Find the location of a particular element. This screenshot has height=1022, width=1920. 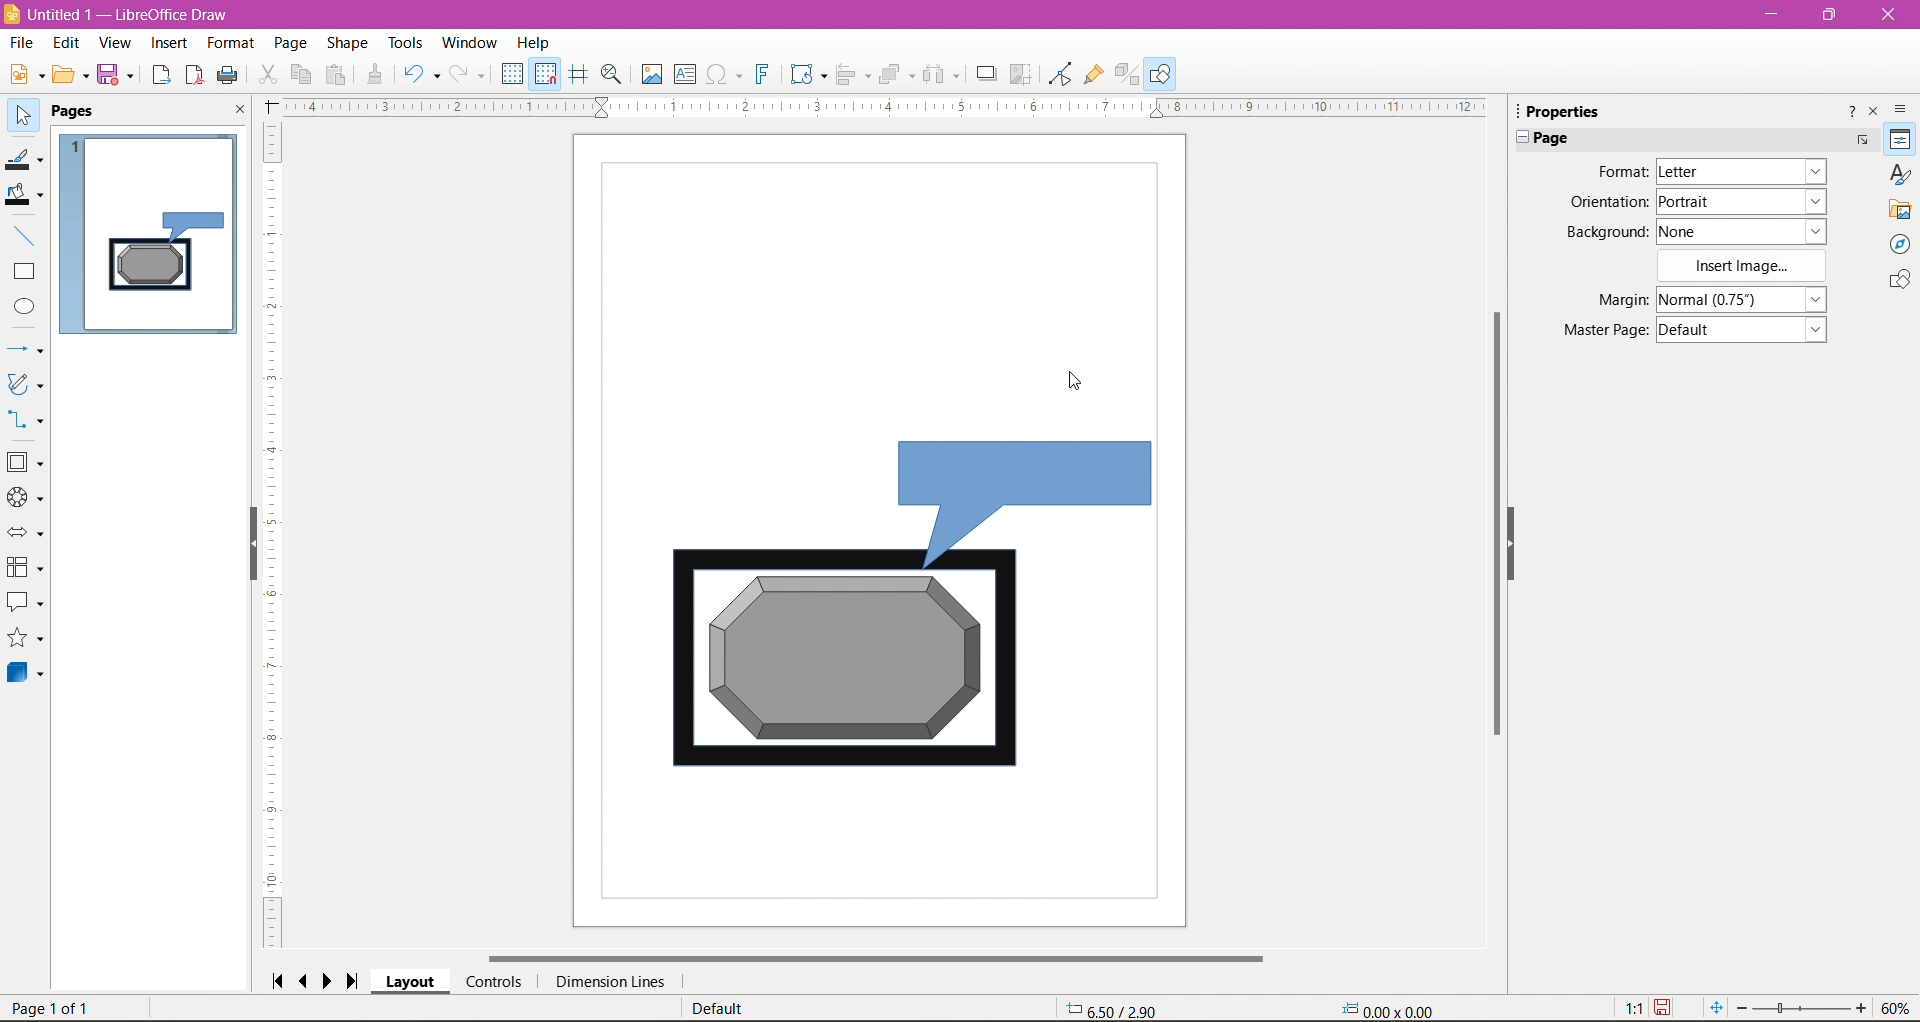

Rectangle is located at coordinates (25, 272).